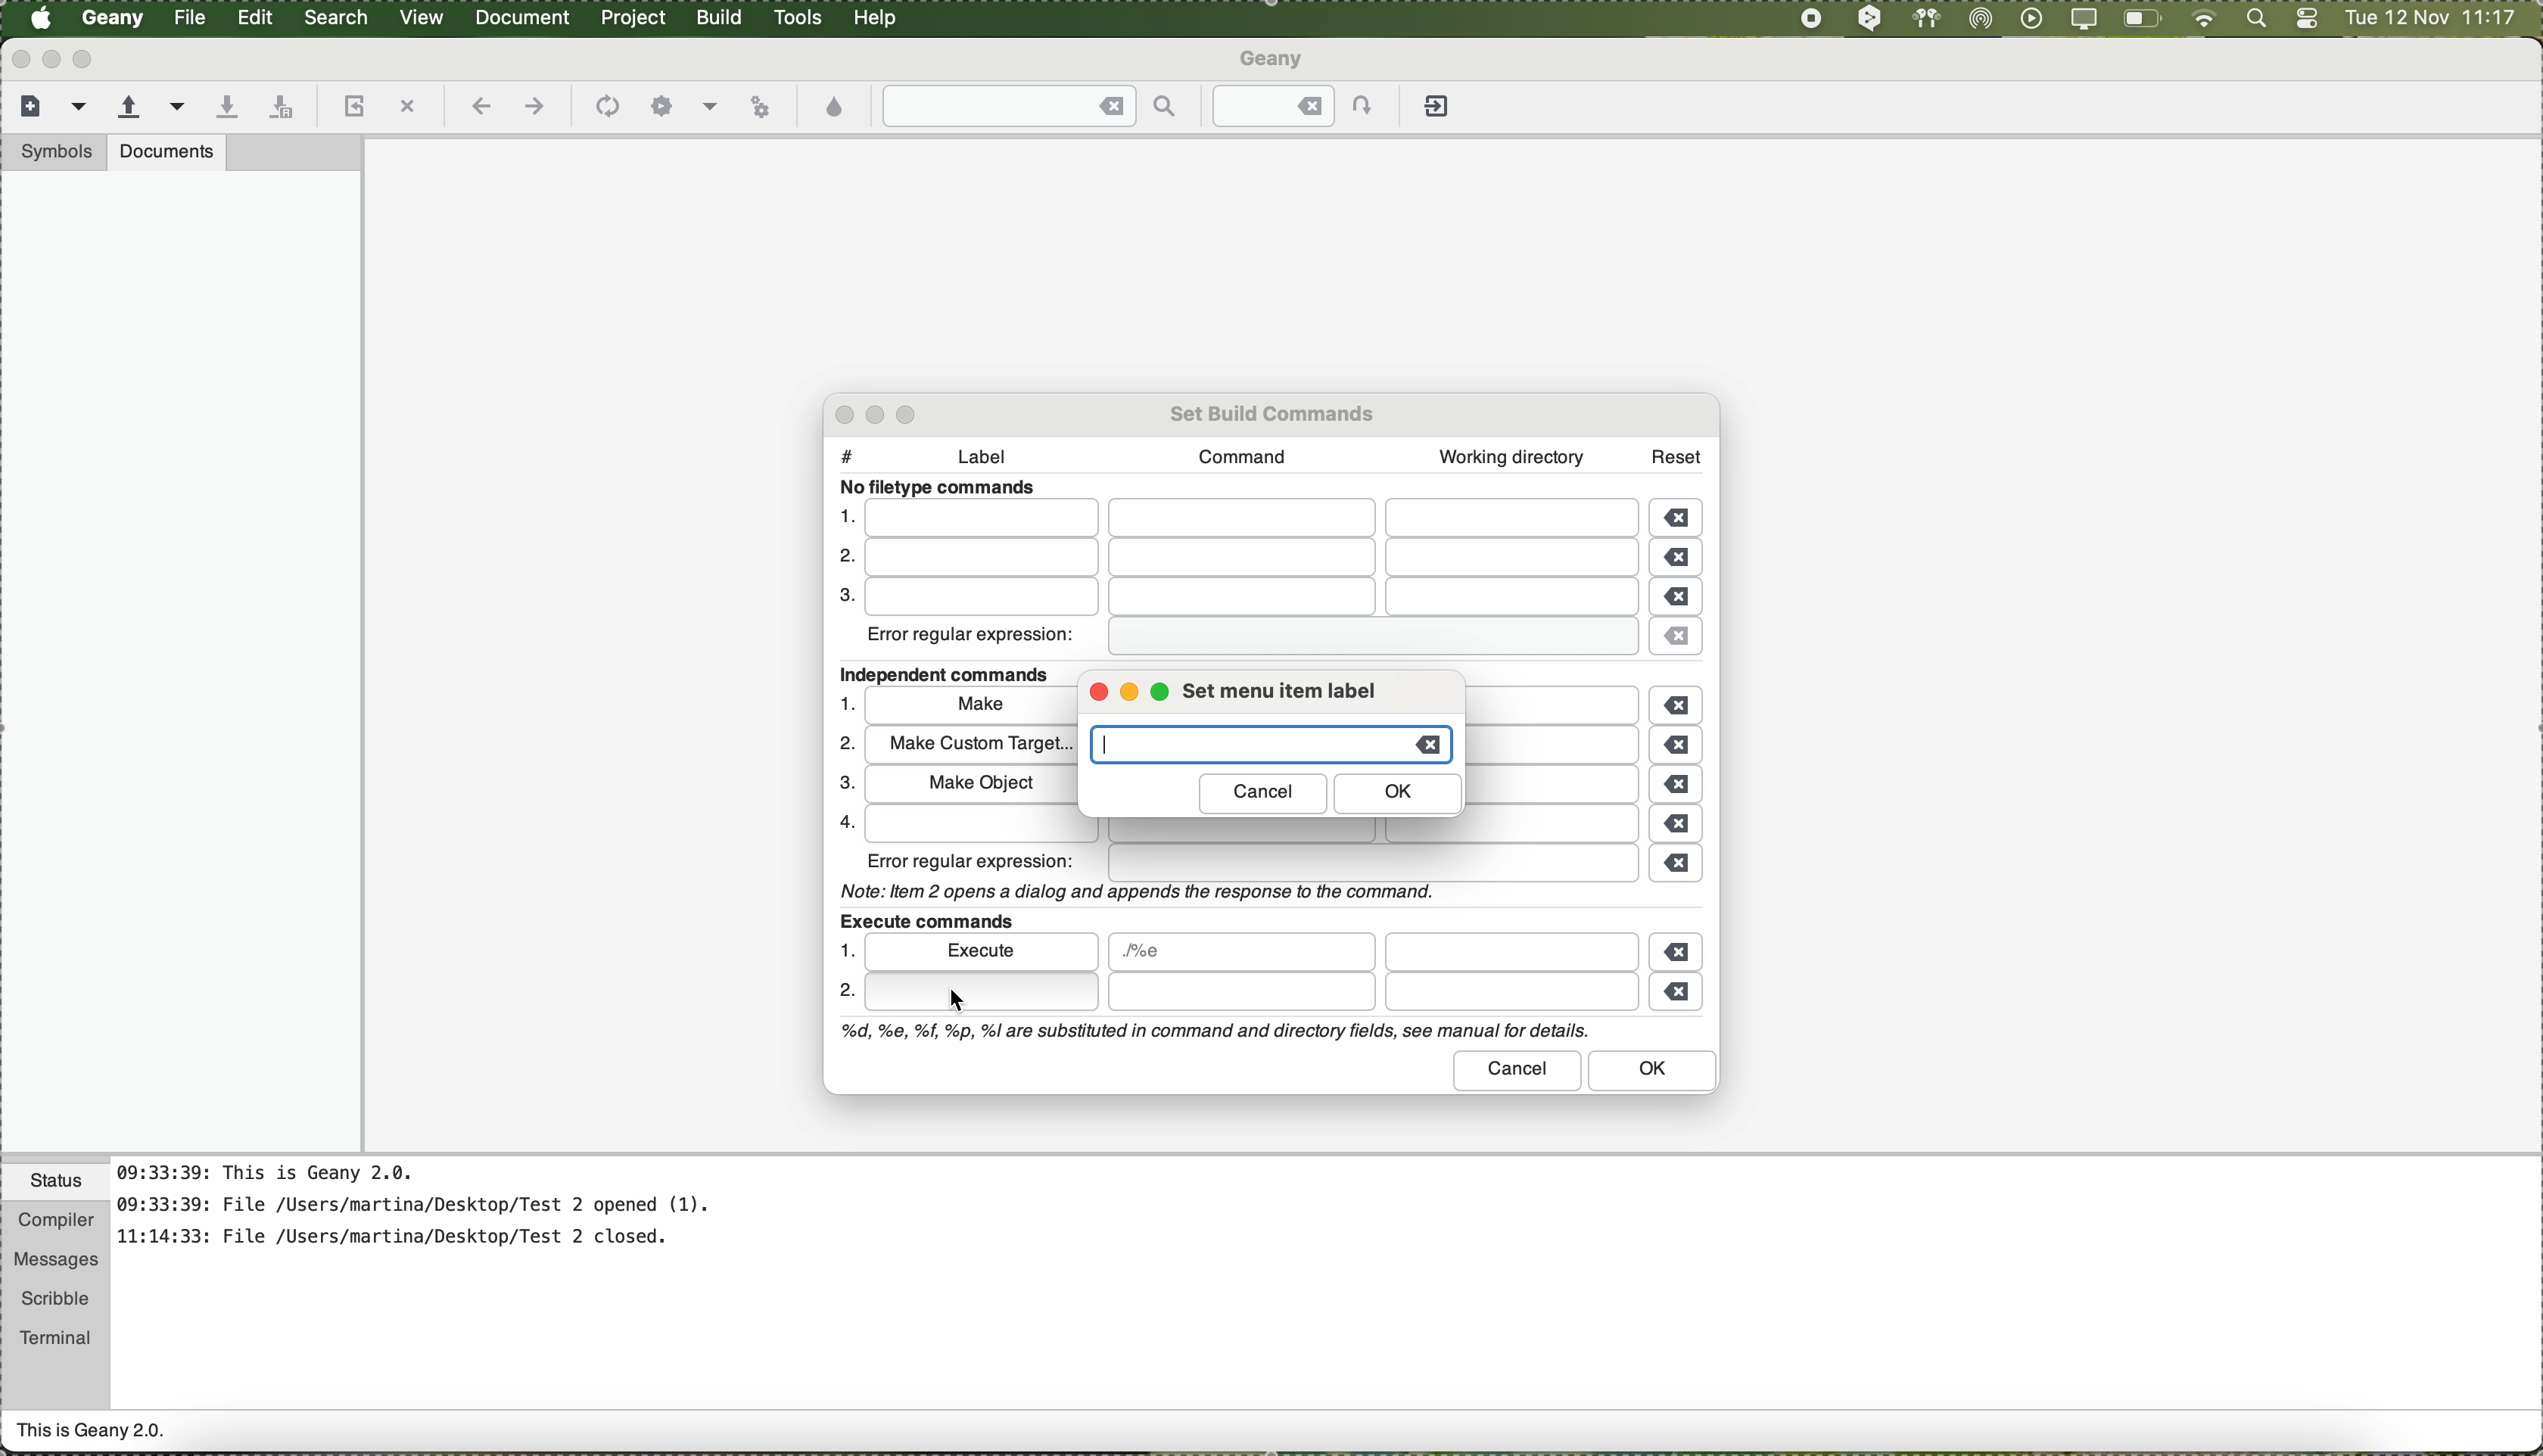  I want to click on set build commands, so click(1275, 411).